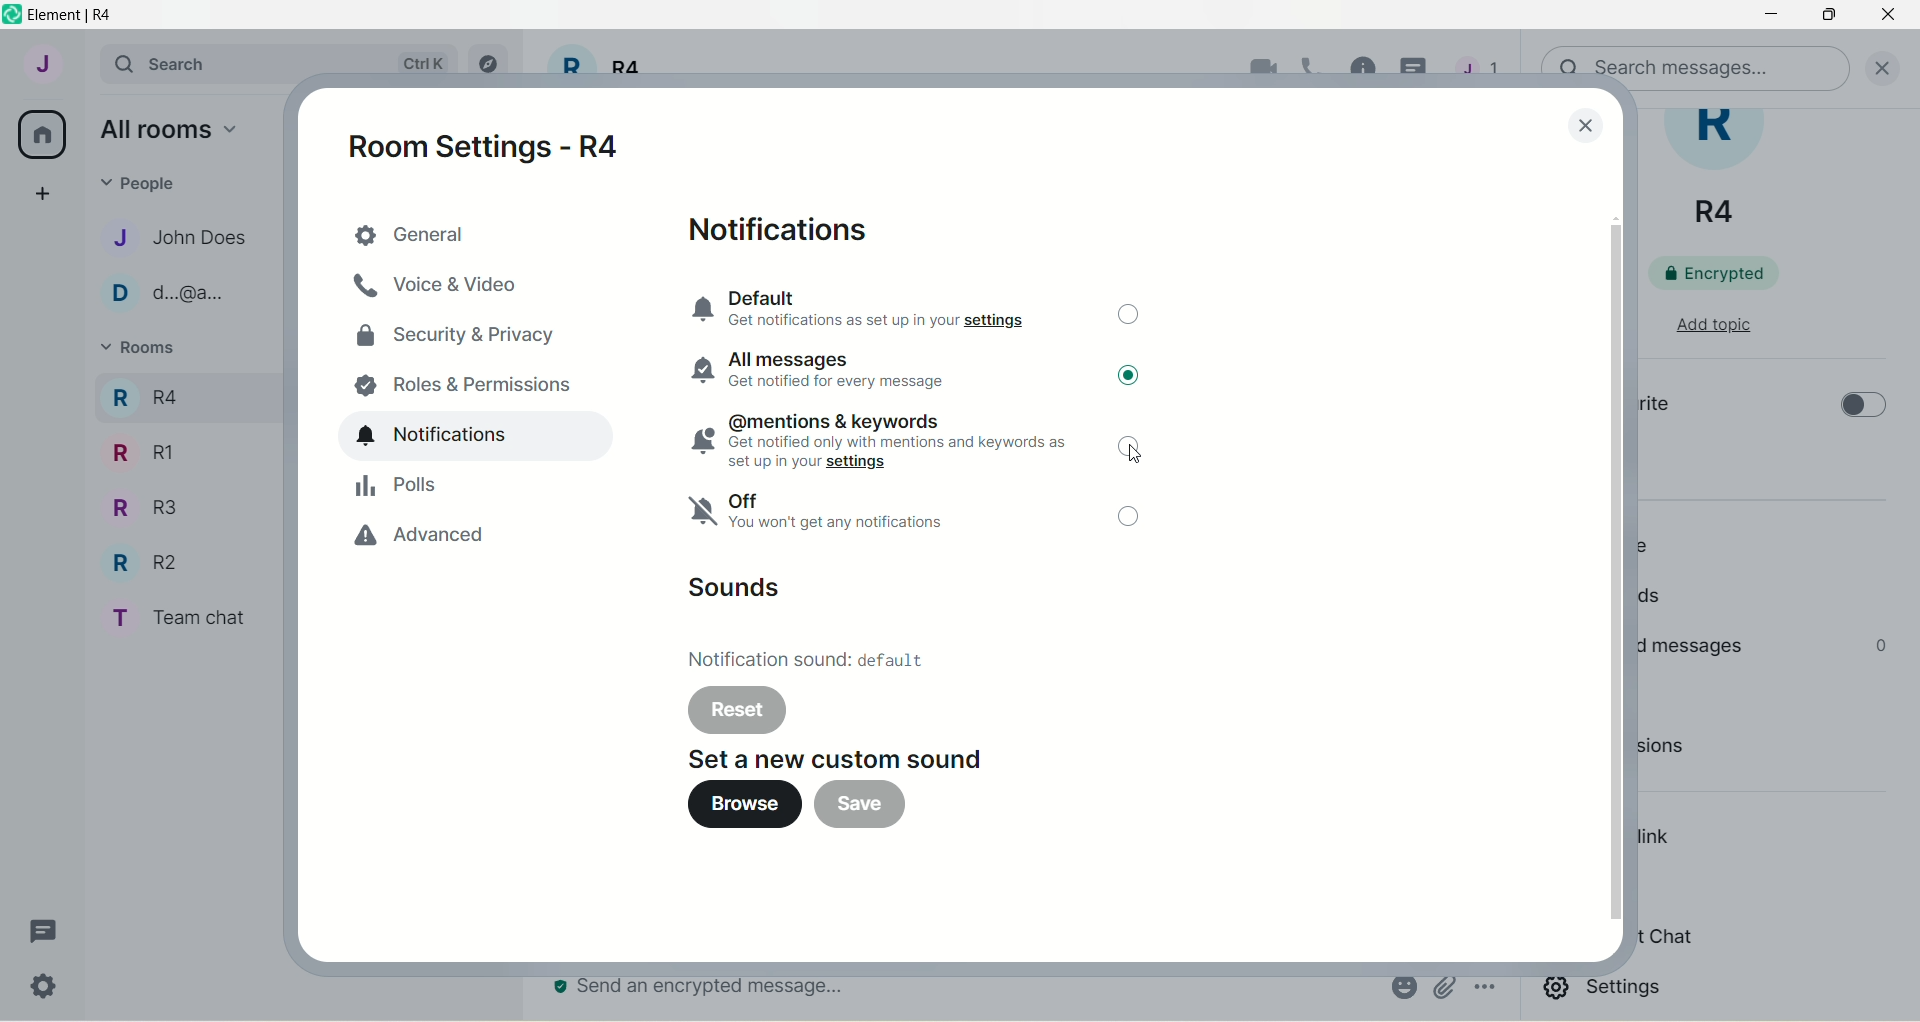  What do you see at coordinates (1478, 73) in the screenshot?
I see `threads` at bounding box center [1478, 73].